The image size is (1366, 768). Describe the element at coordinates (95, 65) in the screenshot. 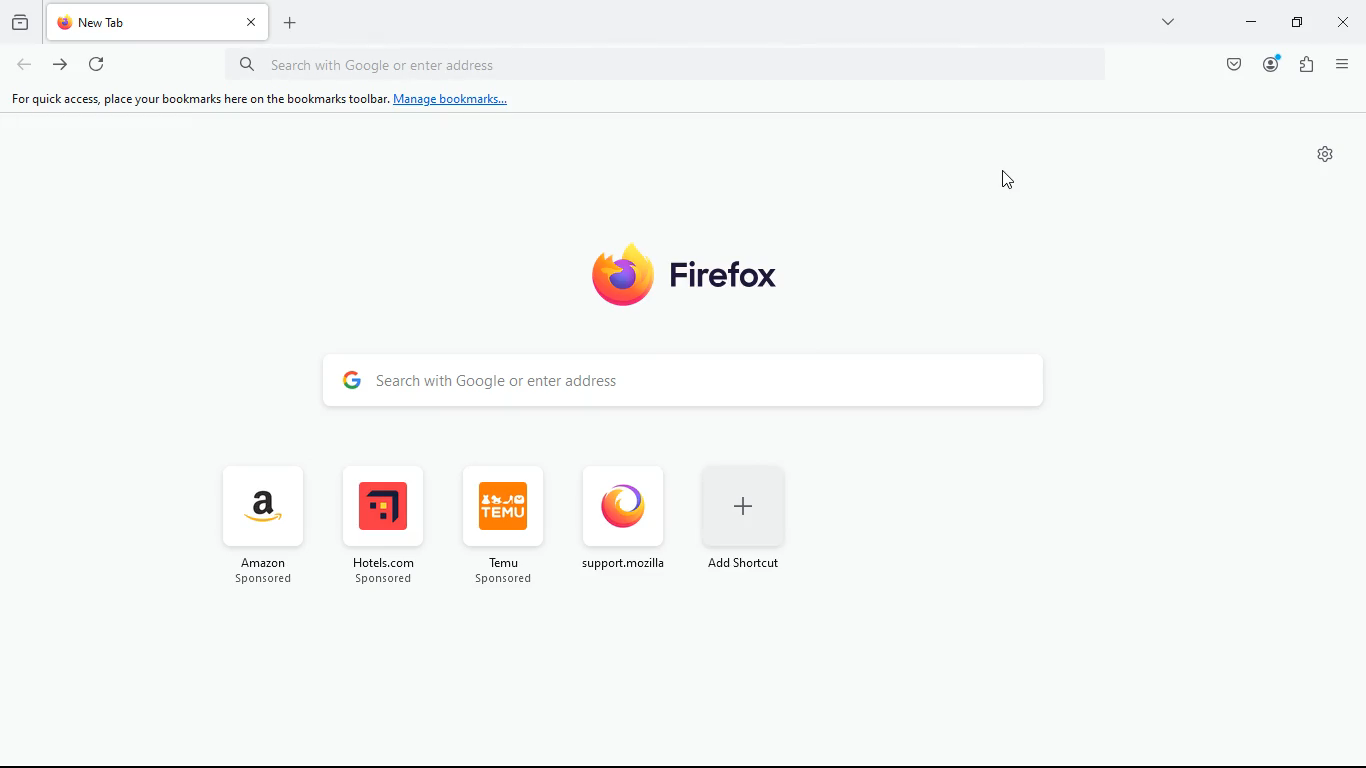

I see `refresh` at that location.